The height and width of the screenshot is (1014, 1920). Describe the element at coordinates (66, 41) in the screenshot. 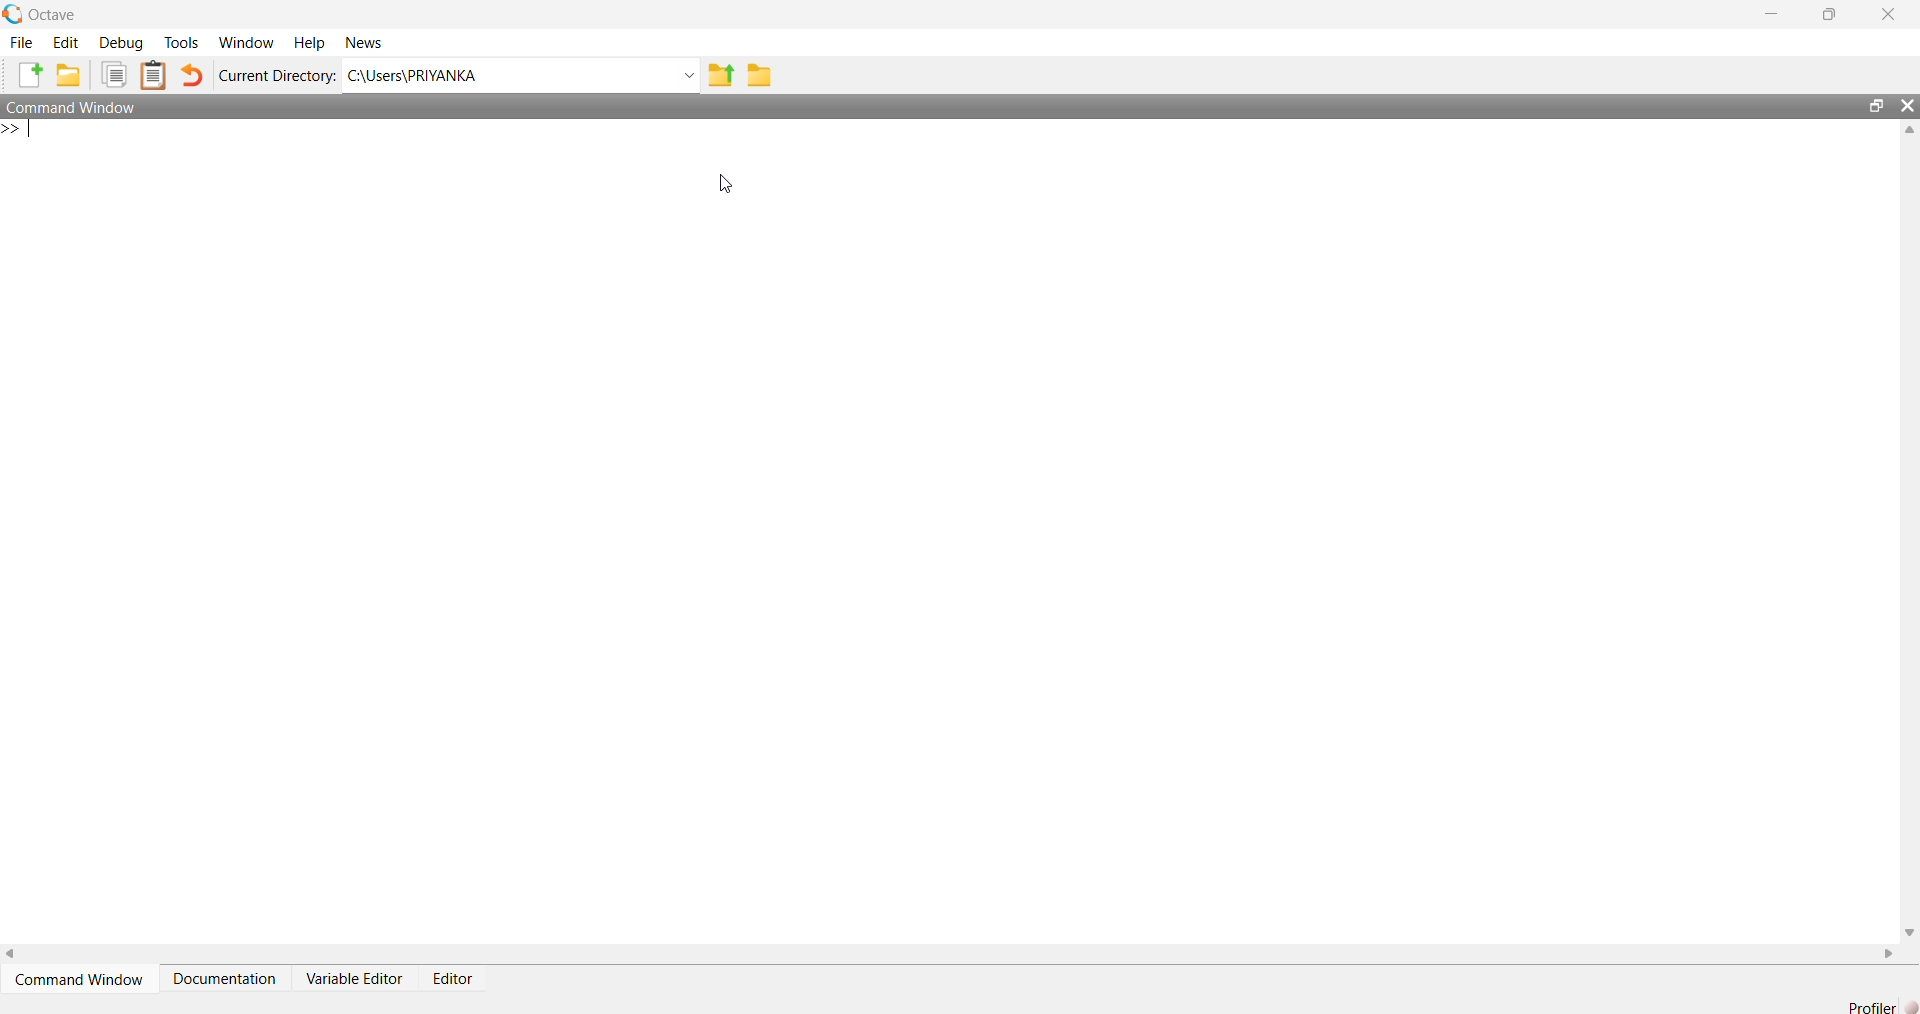

I see `Edit` at that location.